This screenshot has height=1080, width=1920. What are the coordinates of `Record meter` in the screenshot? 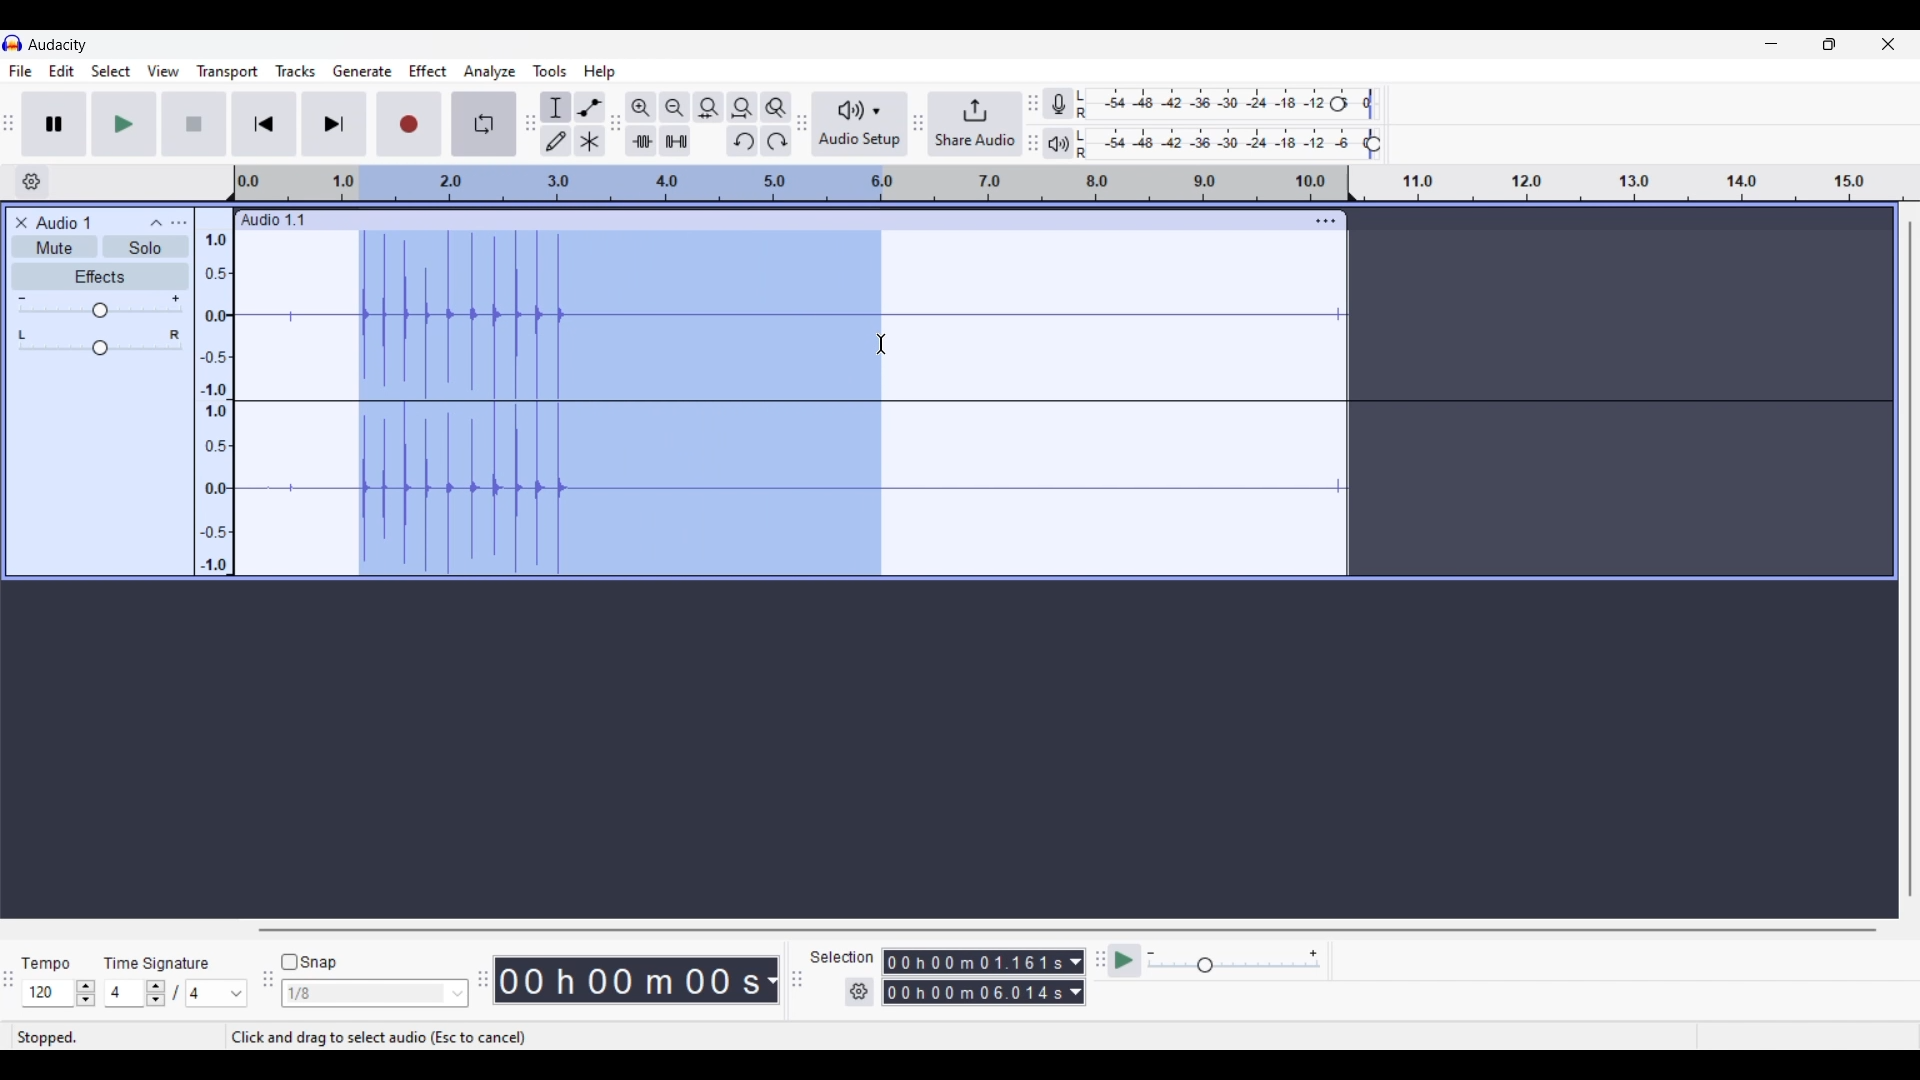 It's located at (1058, 103).